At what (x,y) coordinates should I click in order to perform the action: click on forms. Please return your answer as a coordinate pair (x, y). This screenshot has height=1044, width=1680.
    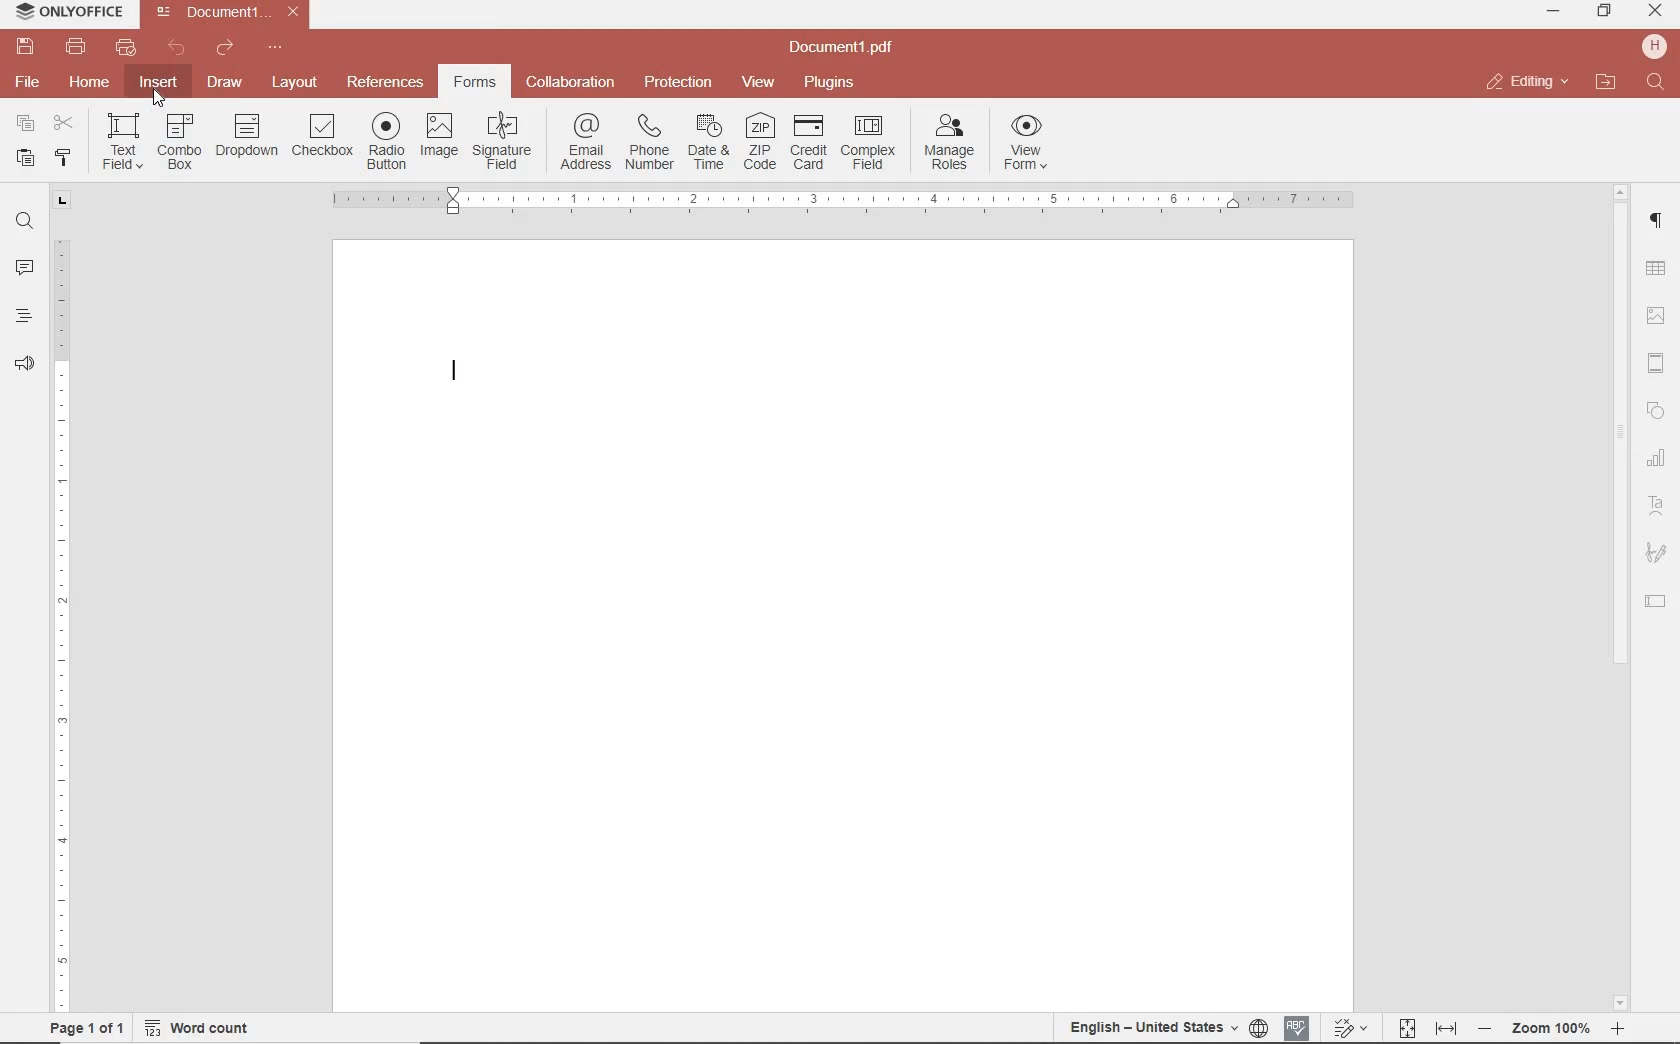
    Looking at the image, I should click on (475, 82).